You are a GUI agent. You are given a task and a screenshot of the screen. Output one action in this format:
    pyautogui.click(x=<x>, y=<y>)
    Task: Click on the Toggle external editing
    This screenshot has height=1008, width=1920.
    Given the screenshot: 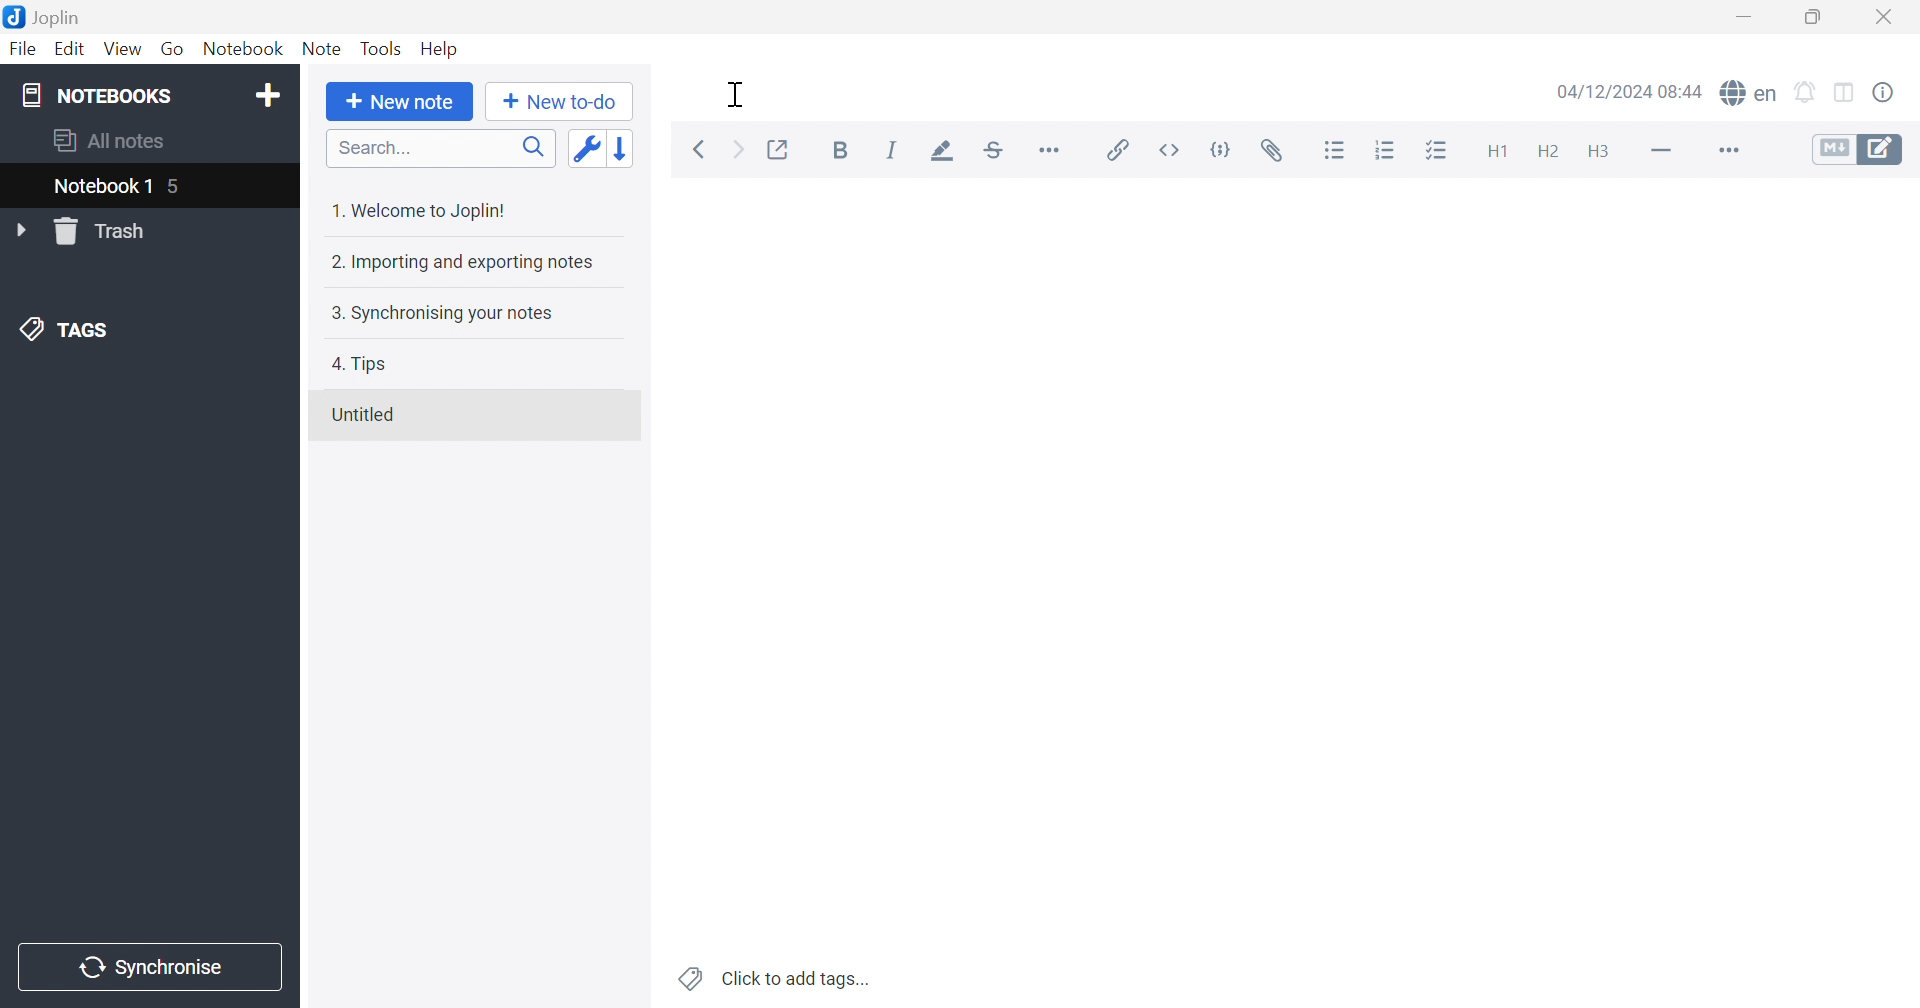 What is the action you would take?
    pyautogui.click(x=779, y=149)
    